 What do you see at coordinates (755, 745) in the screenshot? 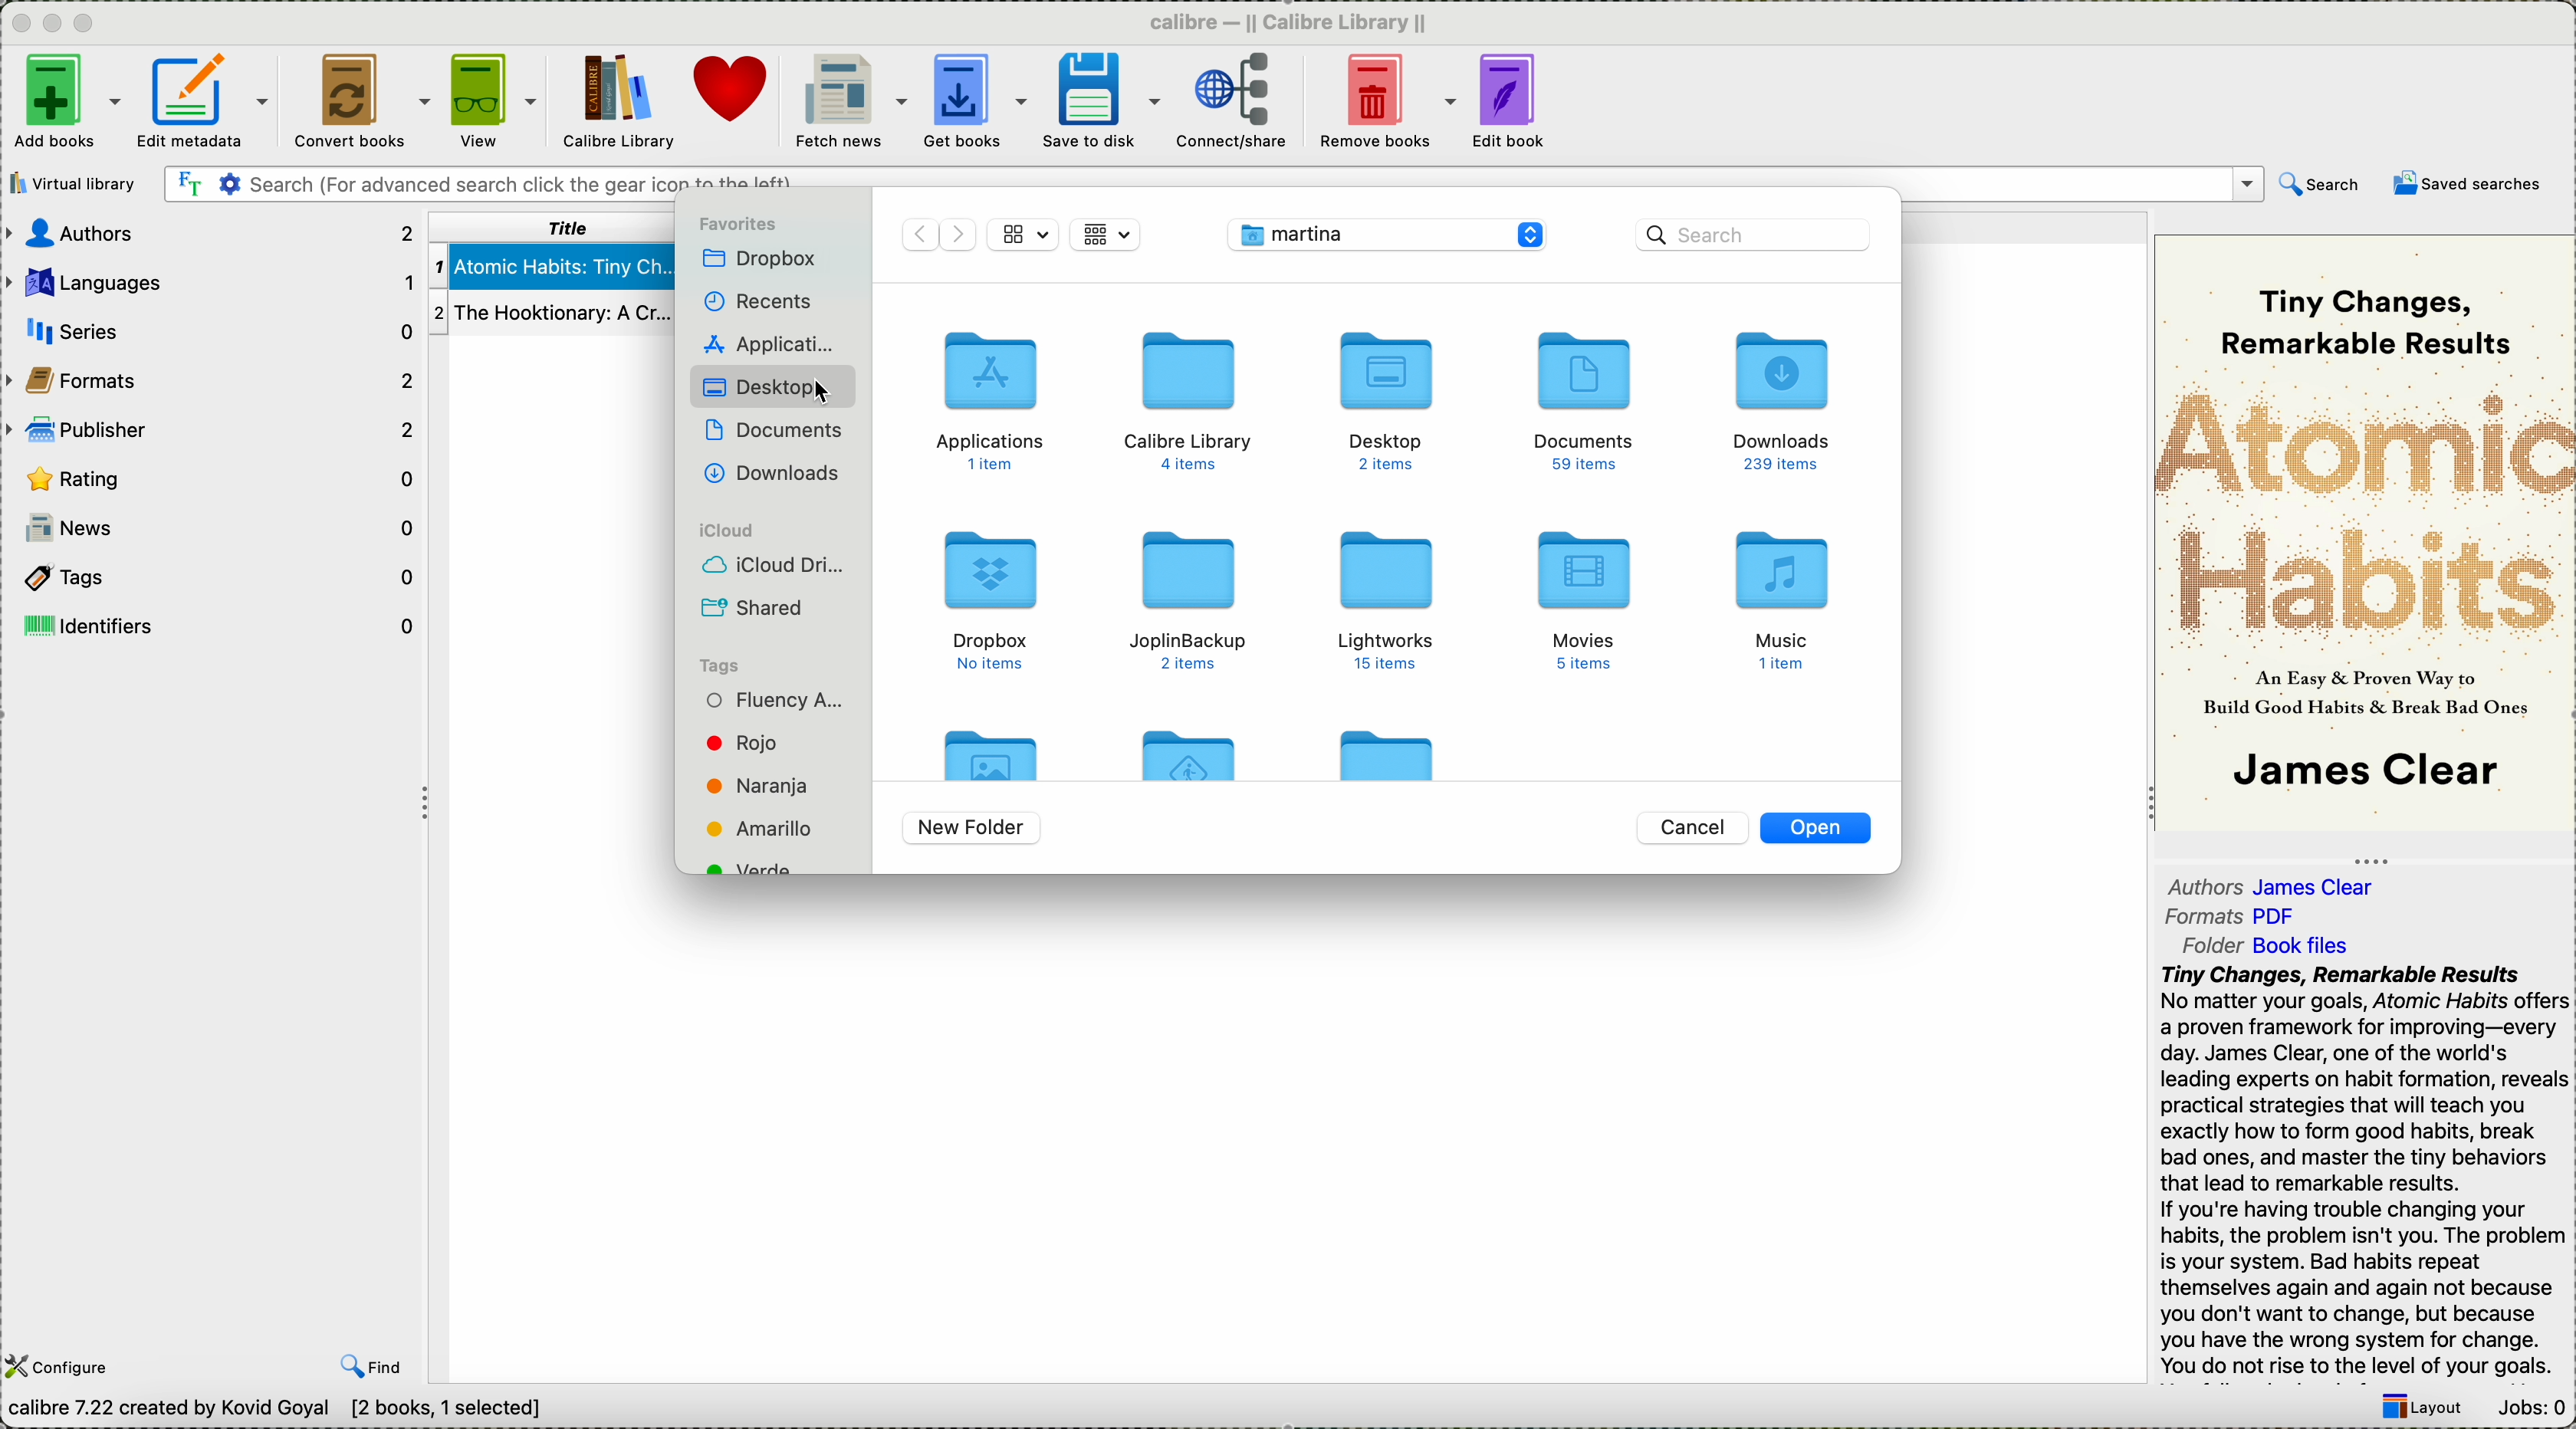
I see `tag` at bounding box center [755, 745].